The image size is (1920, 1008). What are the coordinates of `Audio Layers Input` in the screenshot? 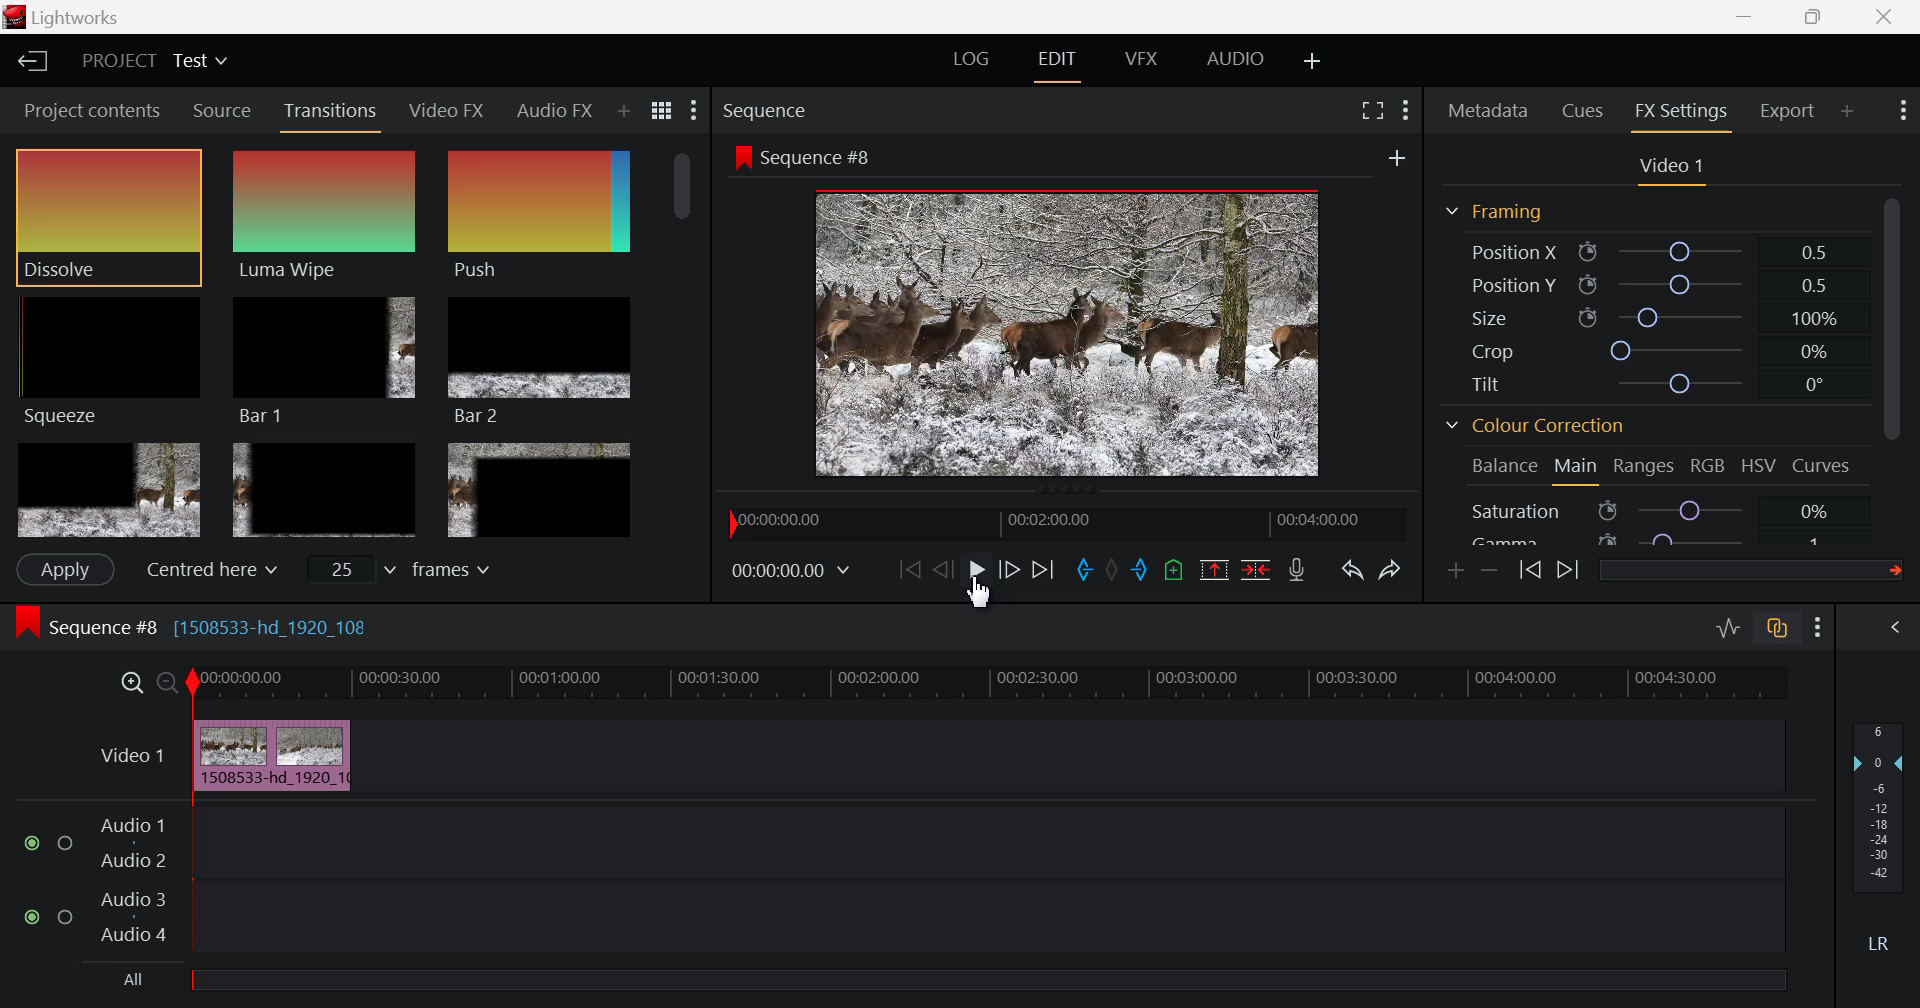 It's located at (902, 882).